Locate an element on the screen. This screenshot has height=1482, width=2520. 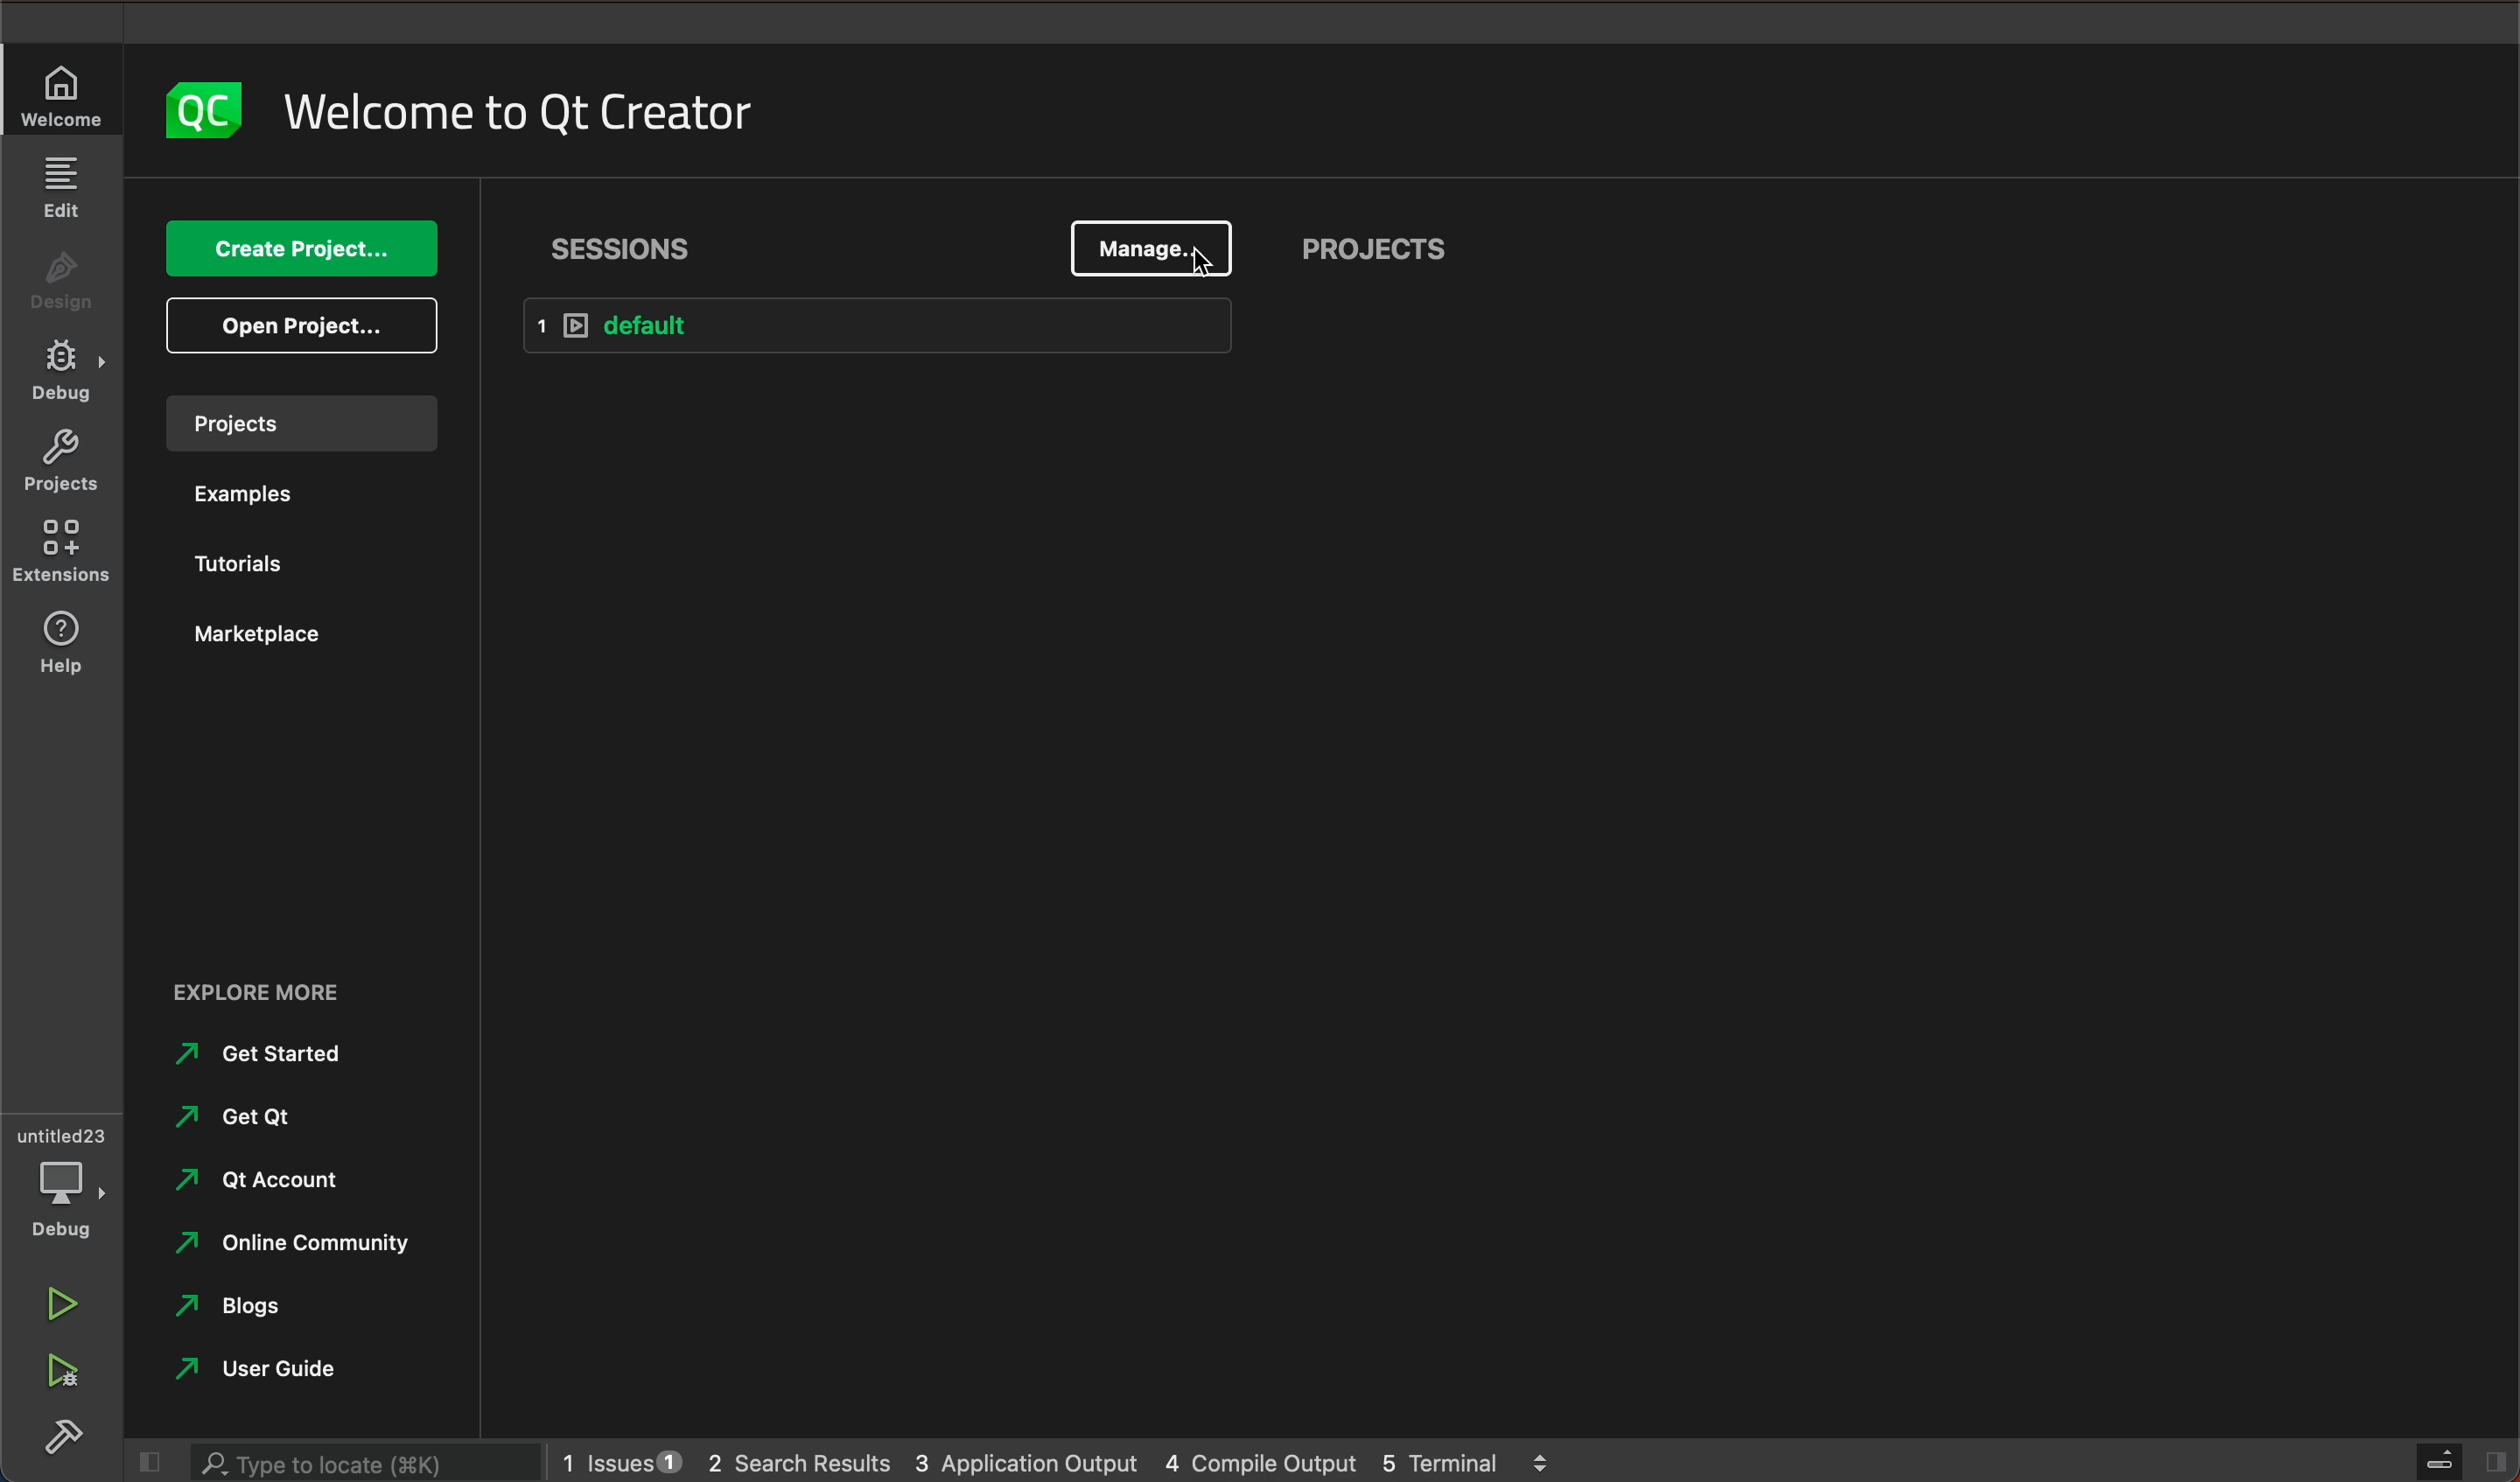
get started is located at coordinates (270, 1053).